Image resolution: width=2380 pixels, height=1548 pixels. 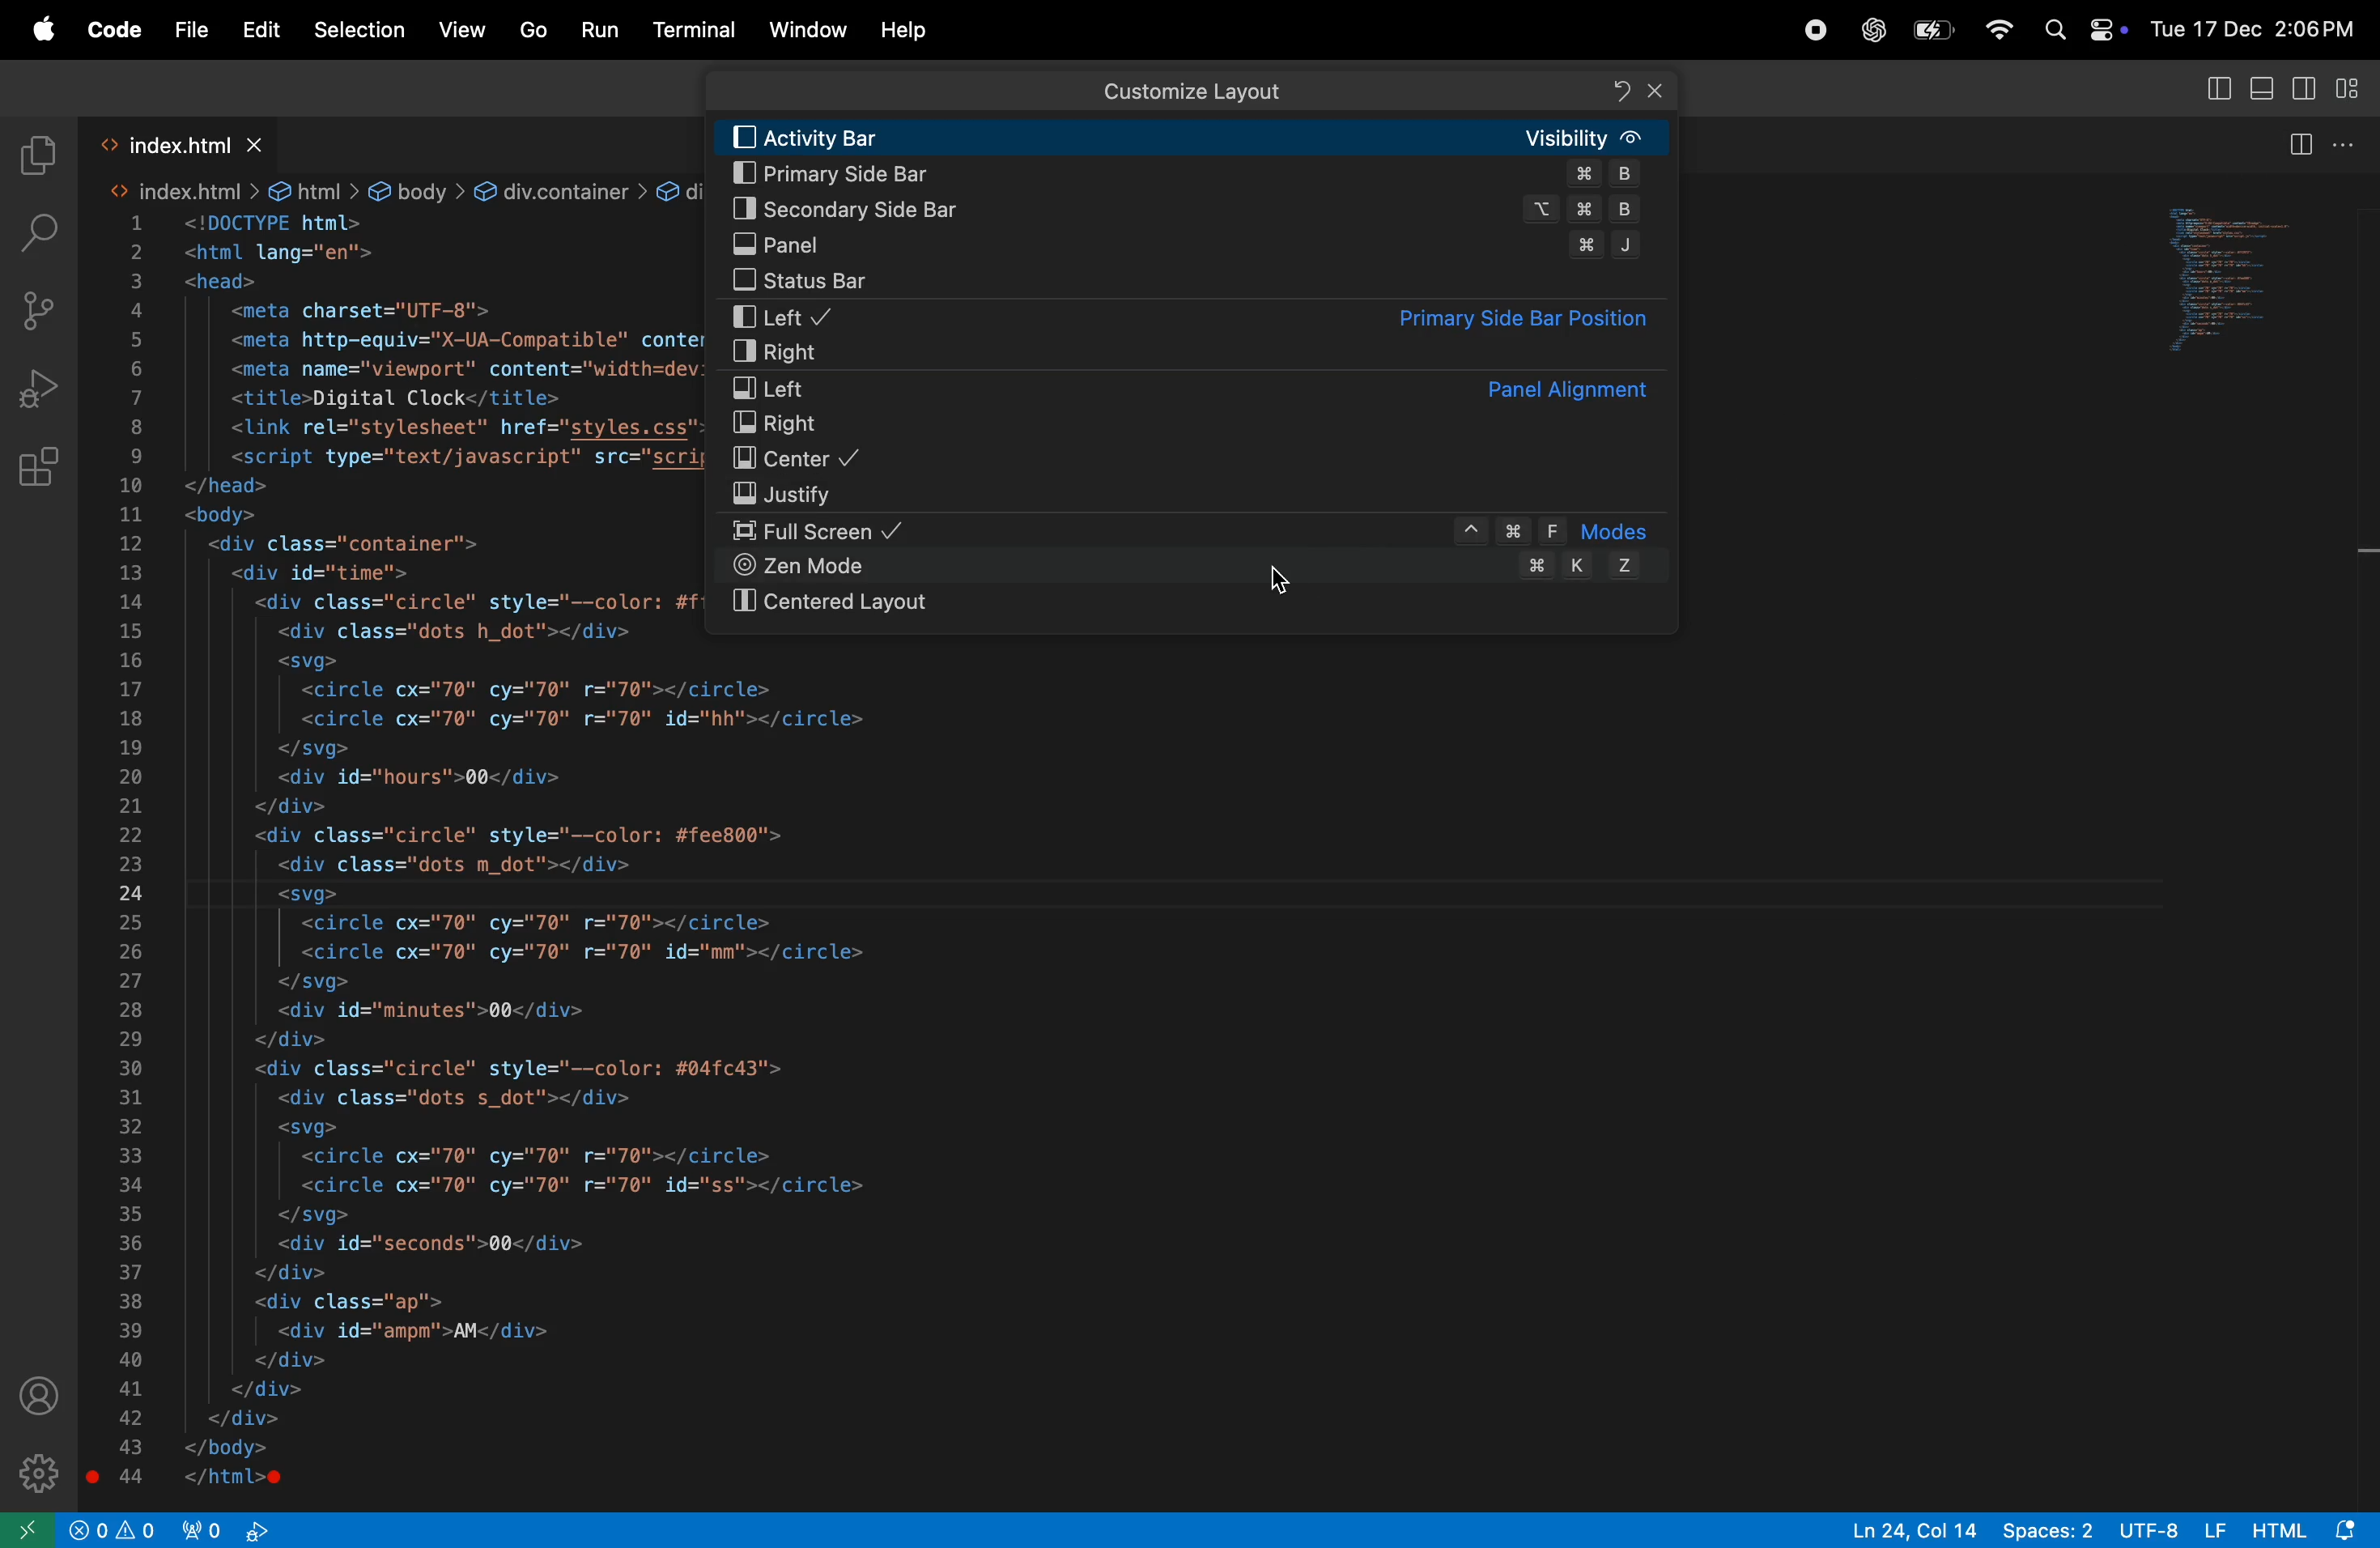 What do you see at coordinates (126, 854) in the screenshot?
I see `1 2 3 4 5 6 7 8 9 10 11 12 13 14 15 16 17 18 19 20 21 22 23 24 25 26 27 28 29 30 31 32 33 34 35 36 37 38 39 40 41 42 43 44` at bounding box center [126, 854].